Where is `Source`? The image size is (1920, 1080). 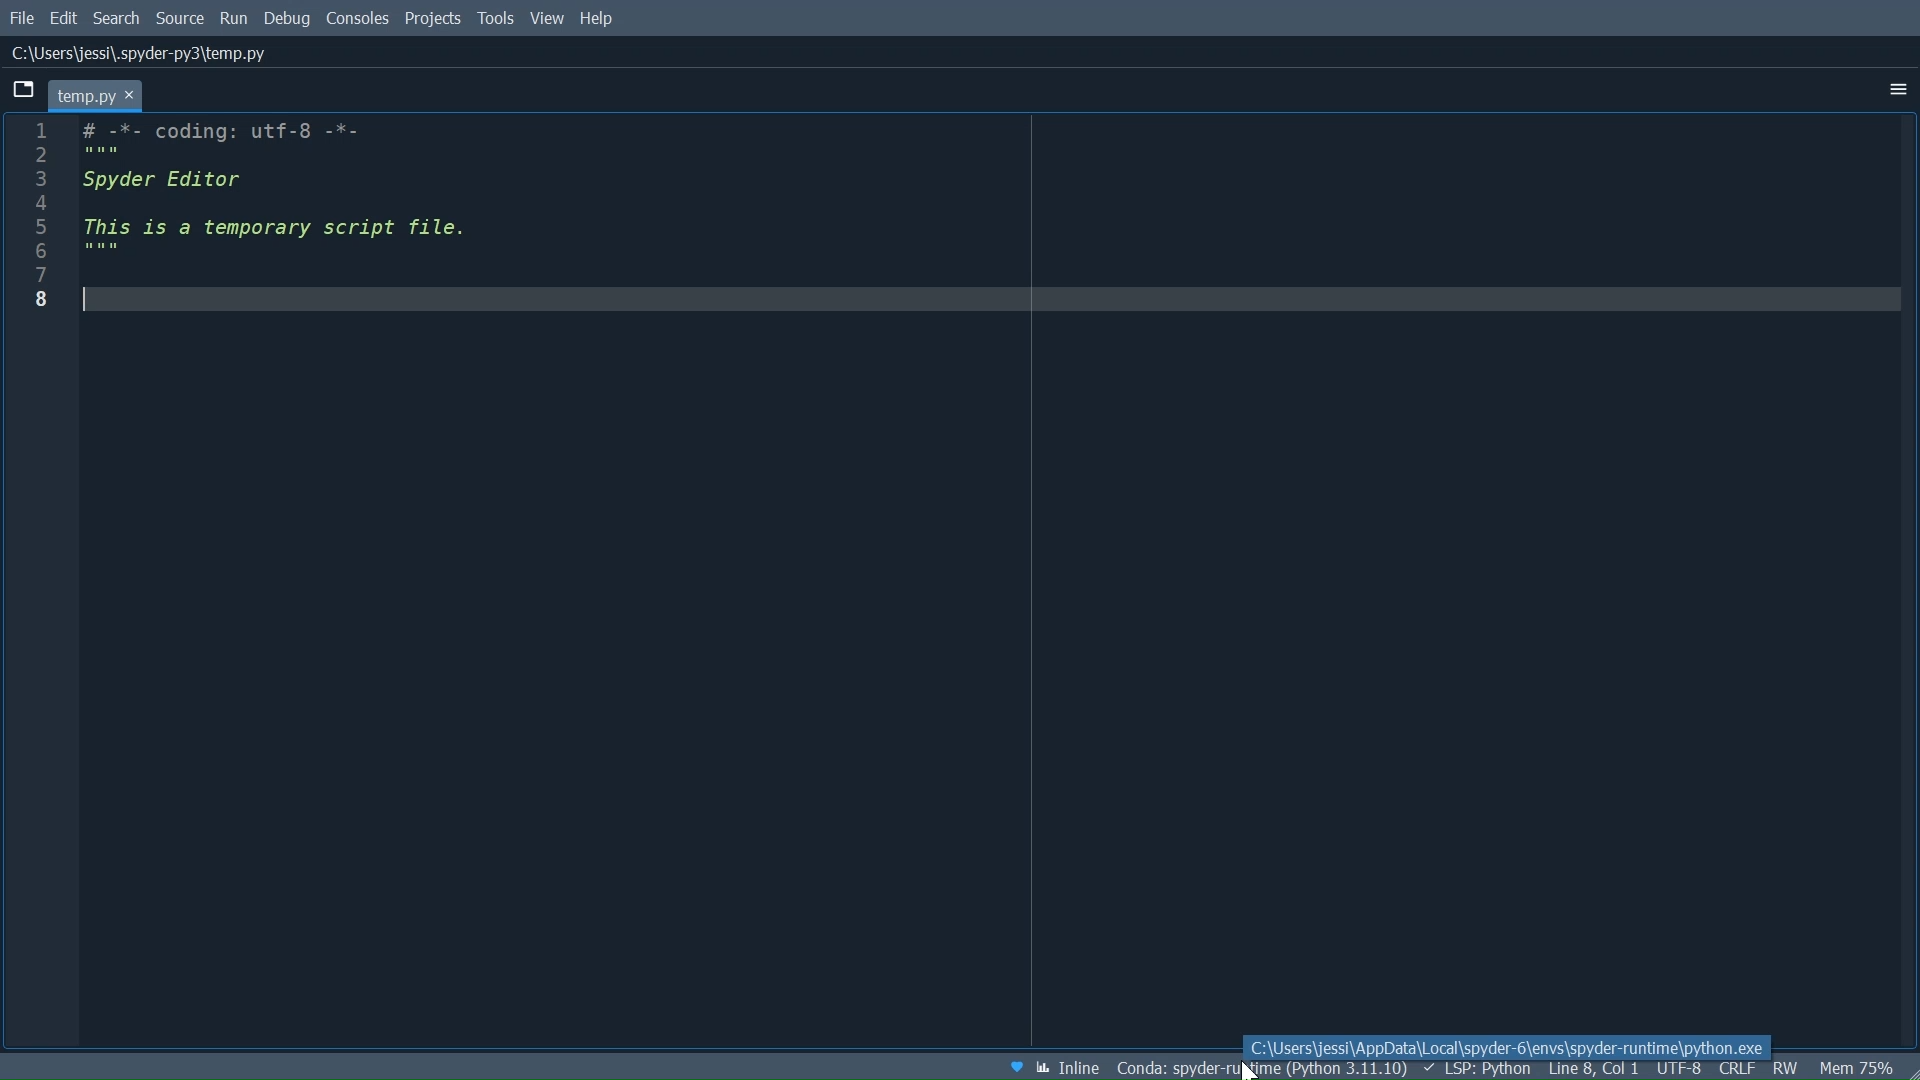 Source is located at coordinates (179, 19).